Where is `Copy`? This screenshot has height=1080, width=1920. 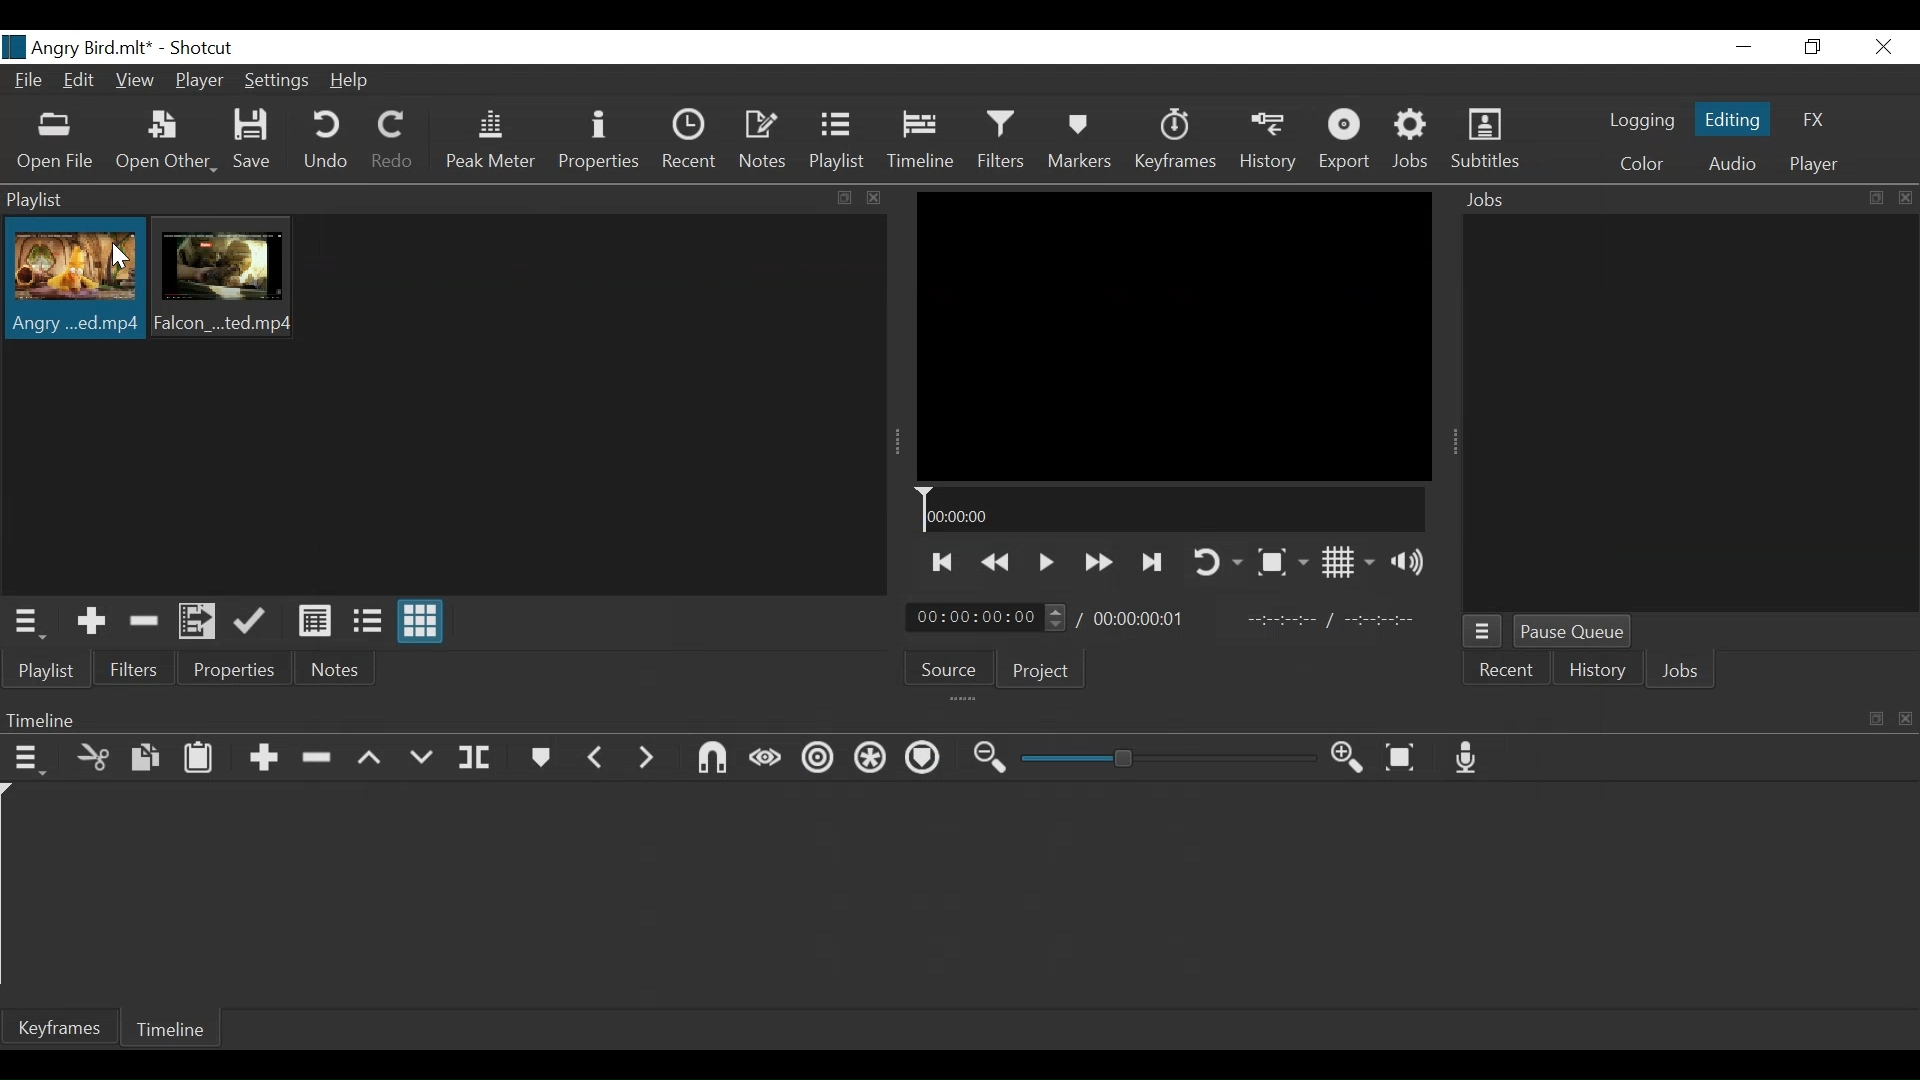 Copy is located at coordinates (149, 759).